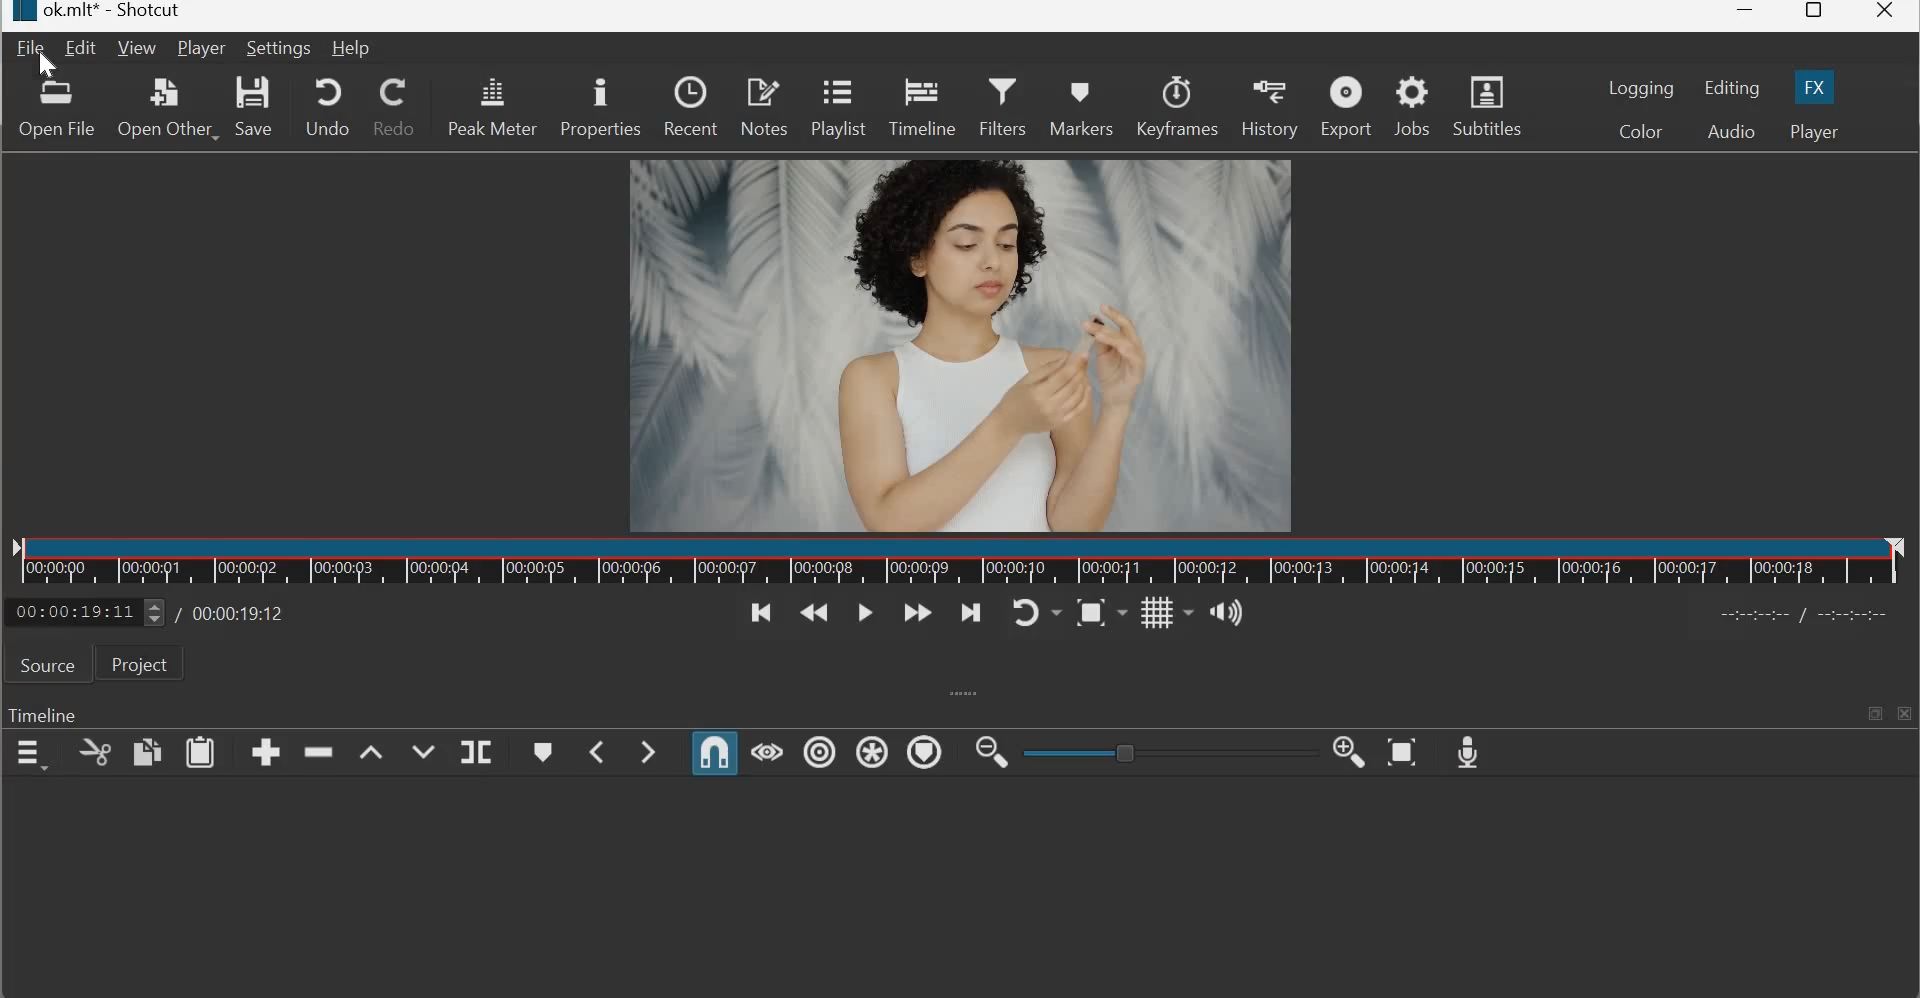 This screenshot has height=998, width=1920. What do you see at coordinates (42, 717) in the screenshot?
I see `Timeline` at bounding box center [42, 717].